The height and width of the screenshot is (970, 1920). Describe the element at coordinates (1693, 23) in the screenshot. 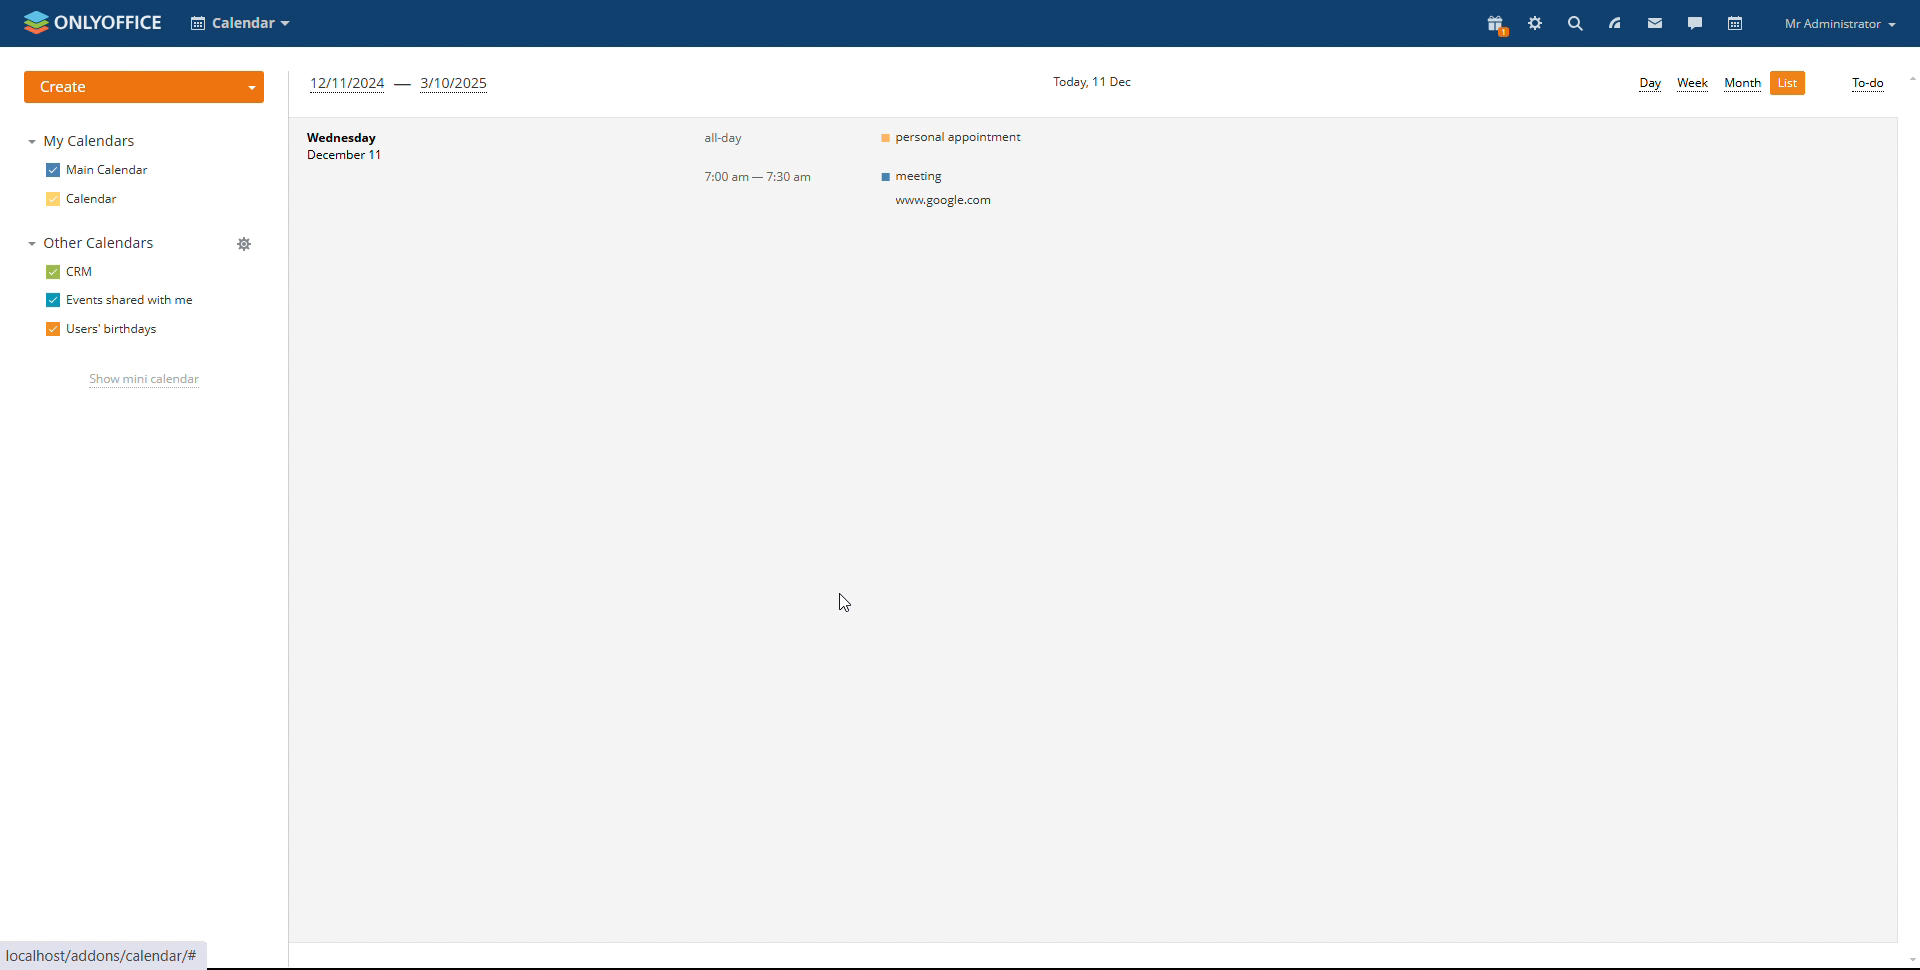

I see `talk` at that location.